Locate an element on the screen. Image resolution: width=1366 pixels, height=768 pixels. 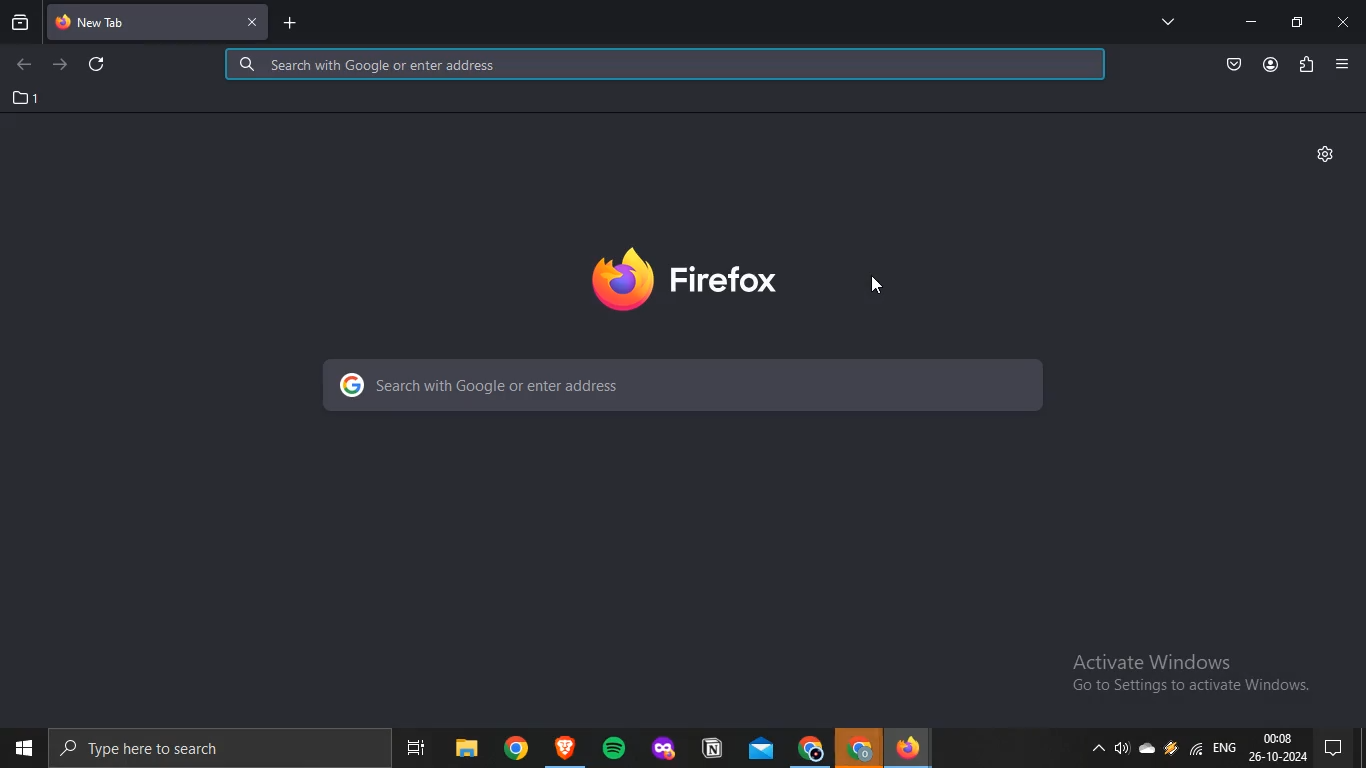
battery is located at coordinates (1169, 754).